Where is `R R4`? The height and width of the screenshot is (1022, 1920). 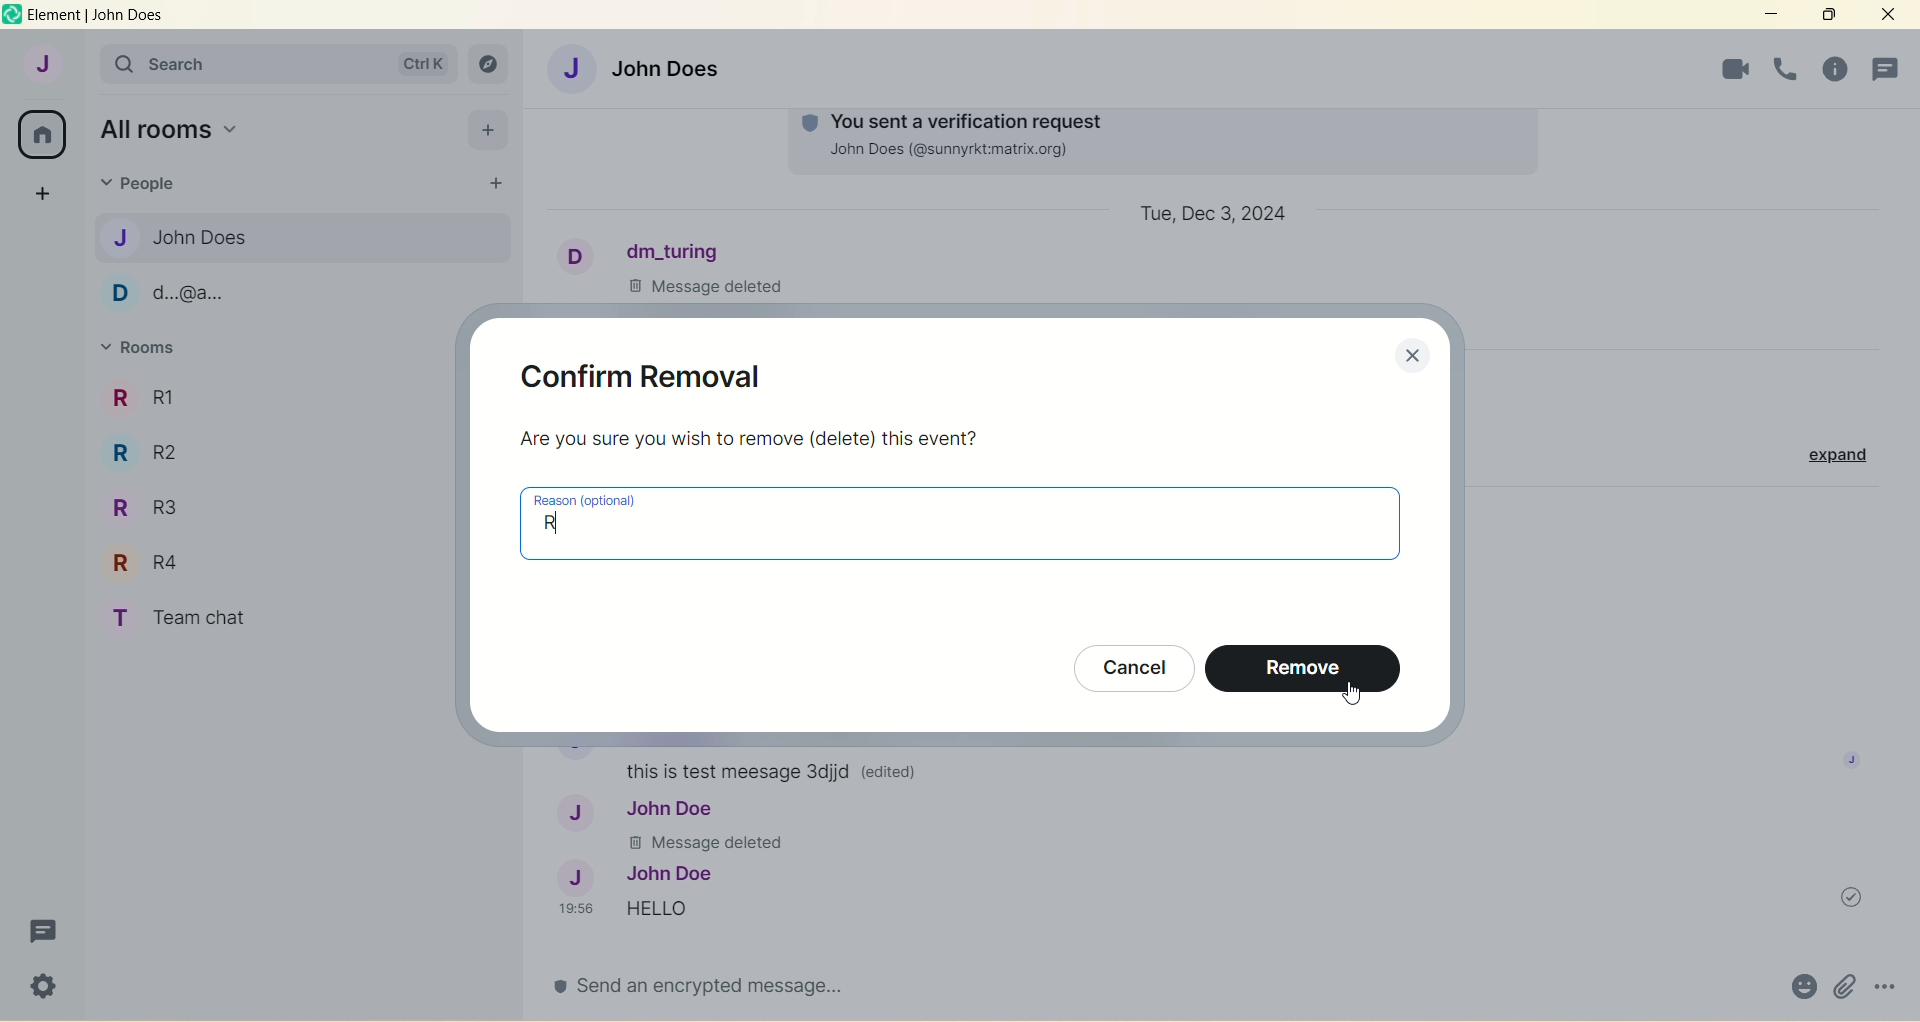
R R4 is located at coordinates (148, 562).